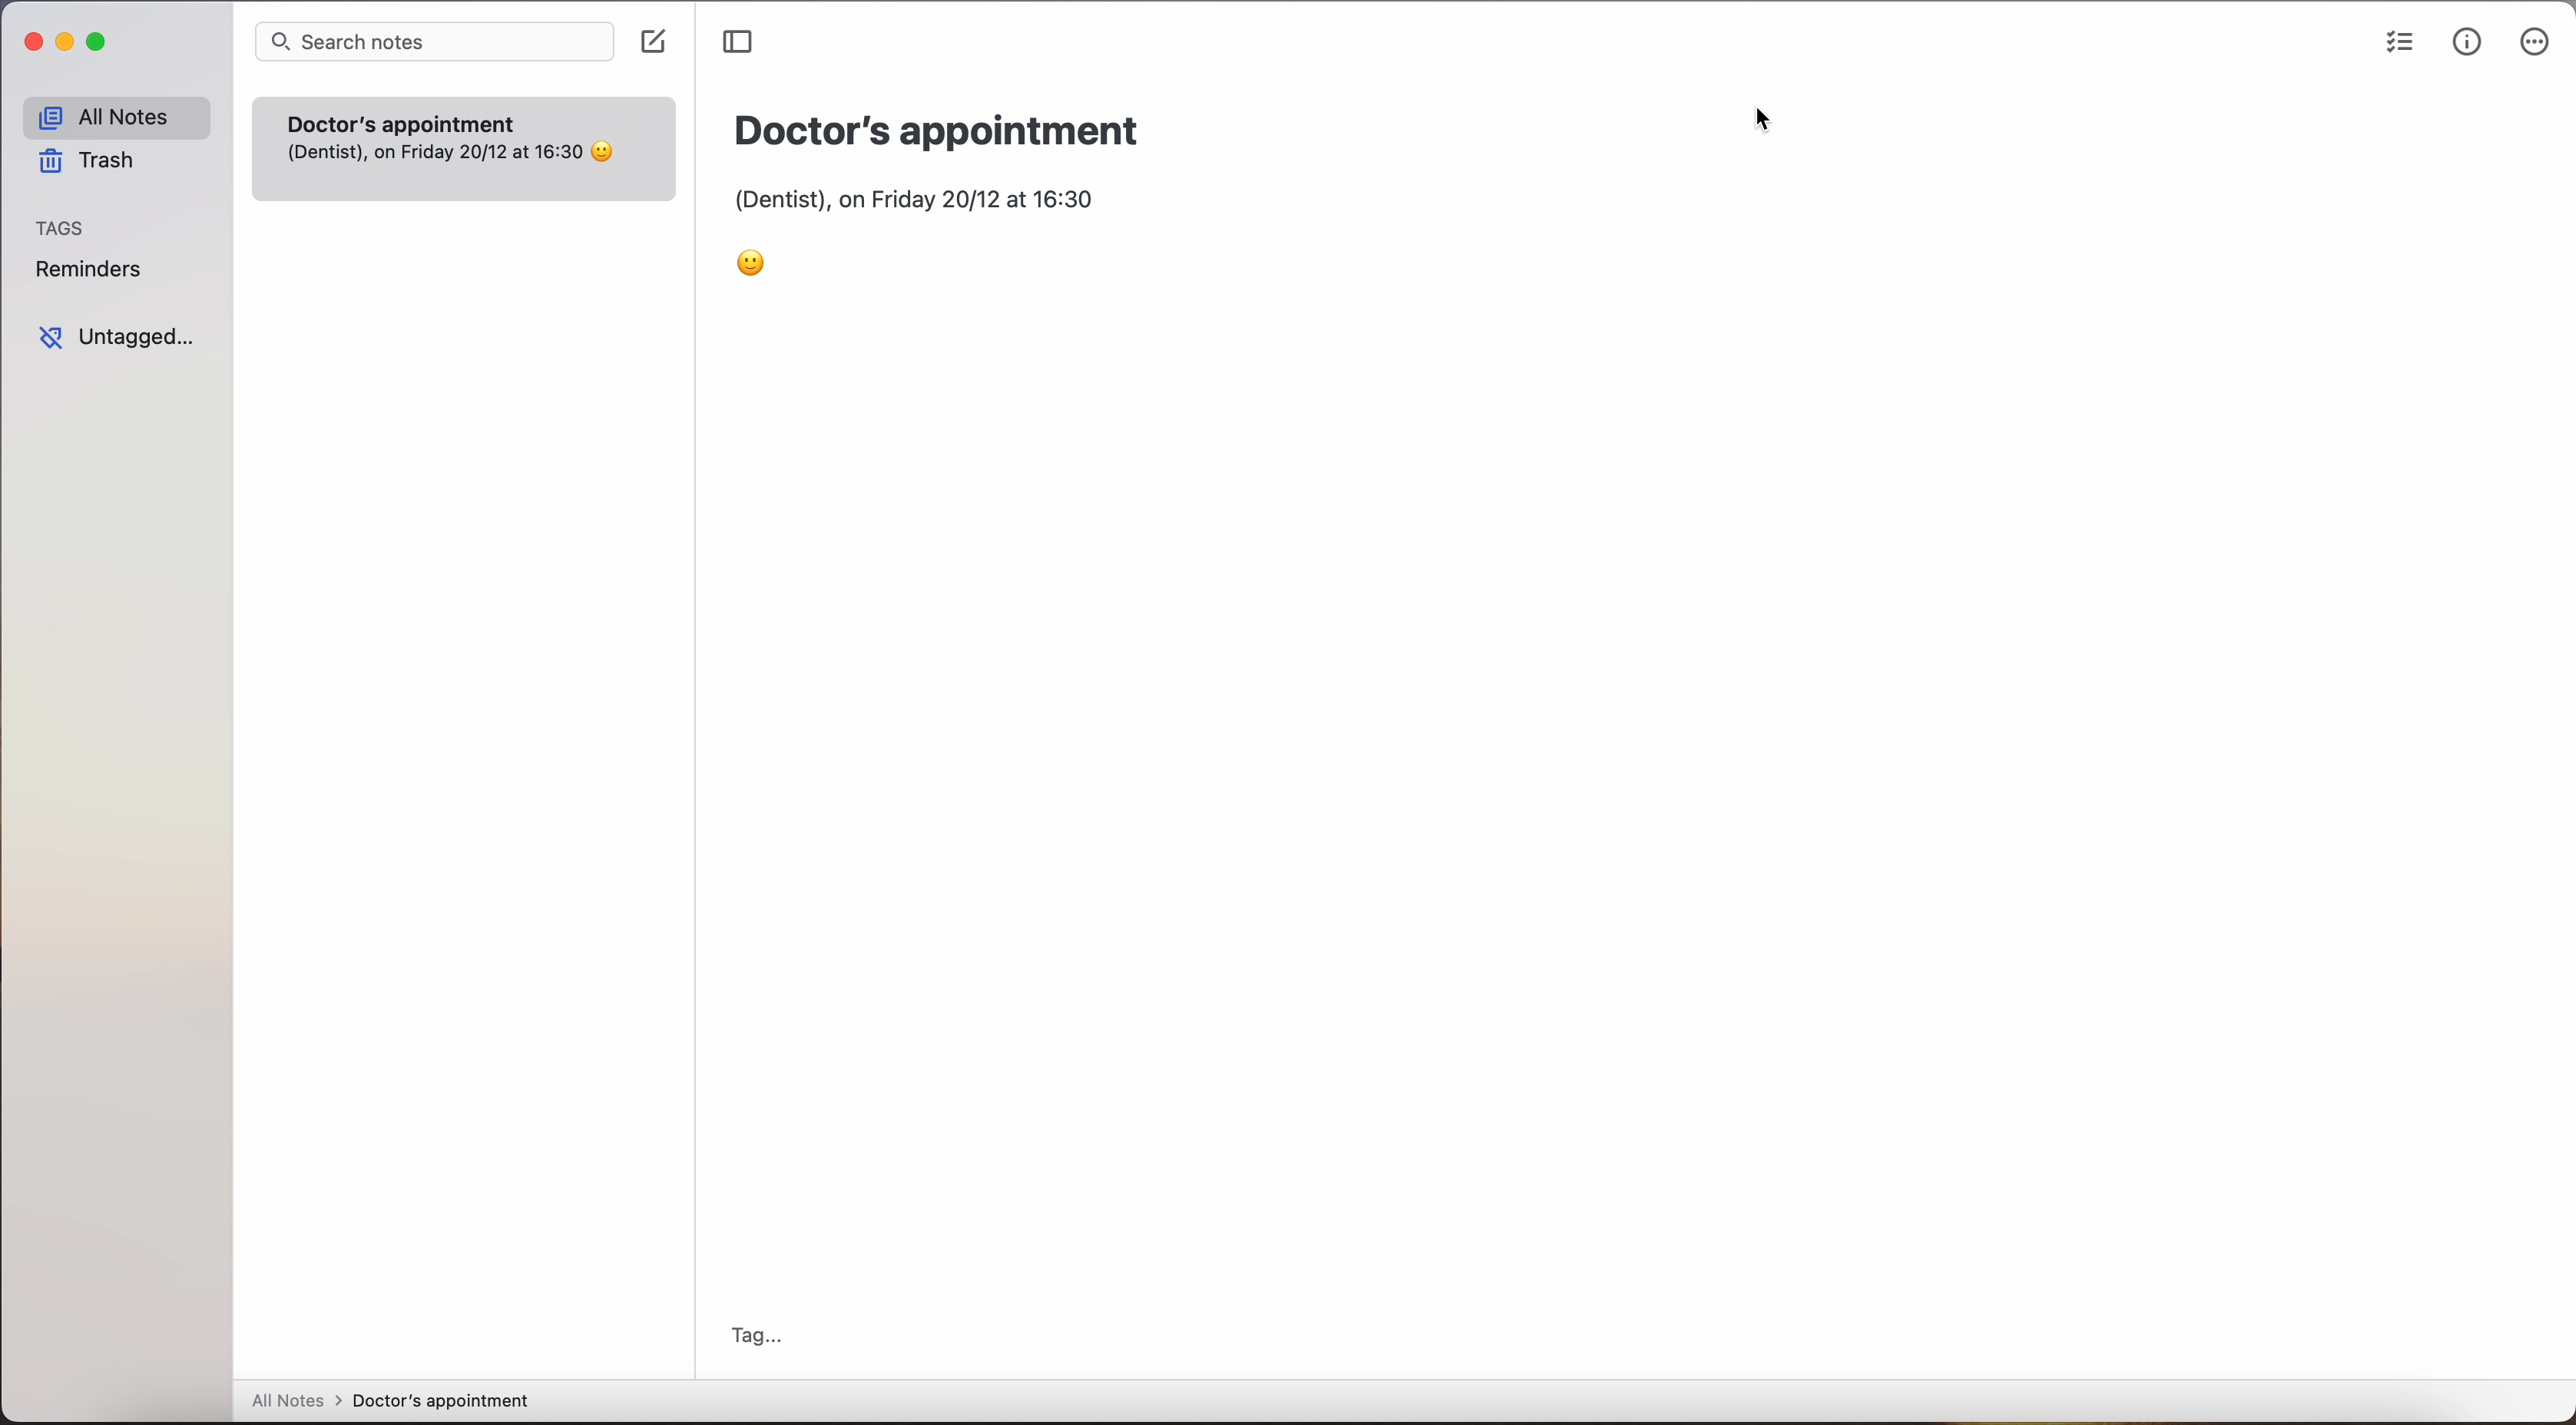 This screenshot has width=2576, height=1425. Describe the element at coordinates (755, 1336) in the screenshot. I see `tag` at that location.